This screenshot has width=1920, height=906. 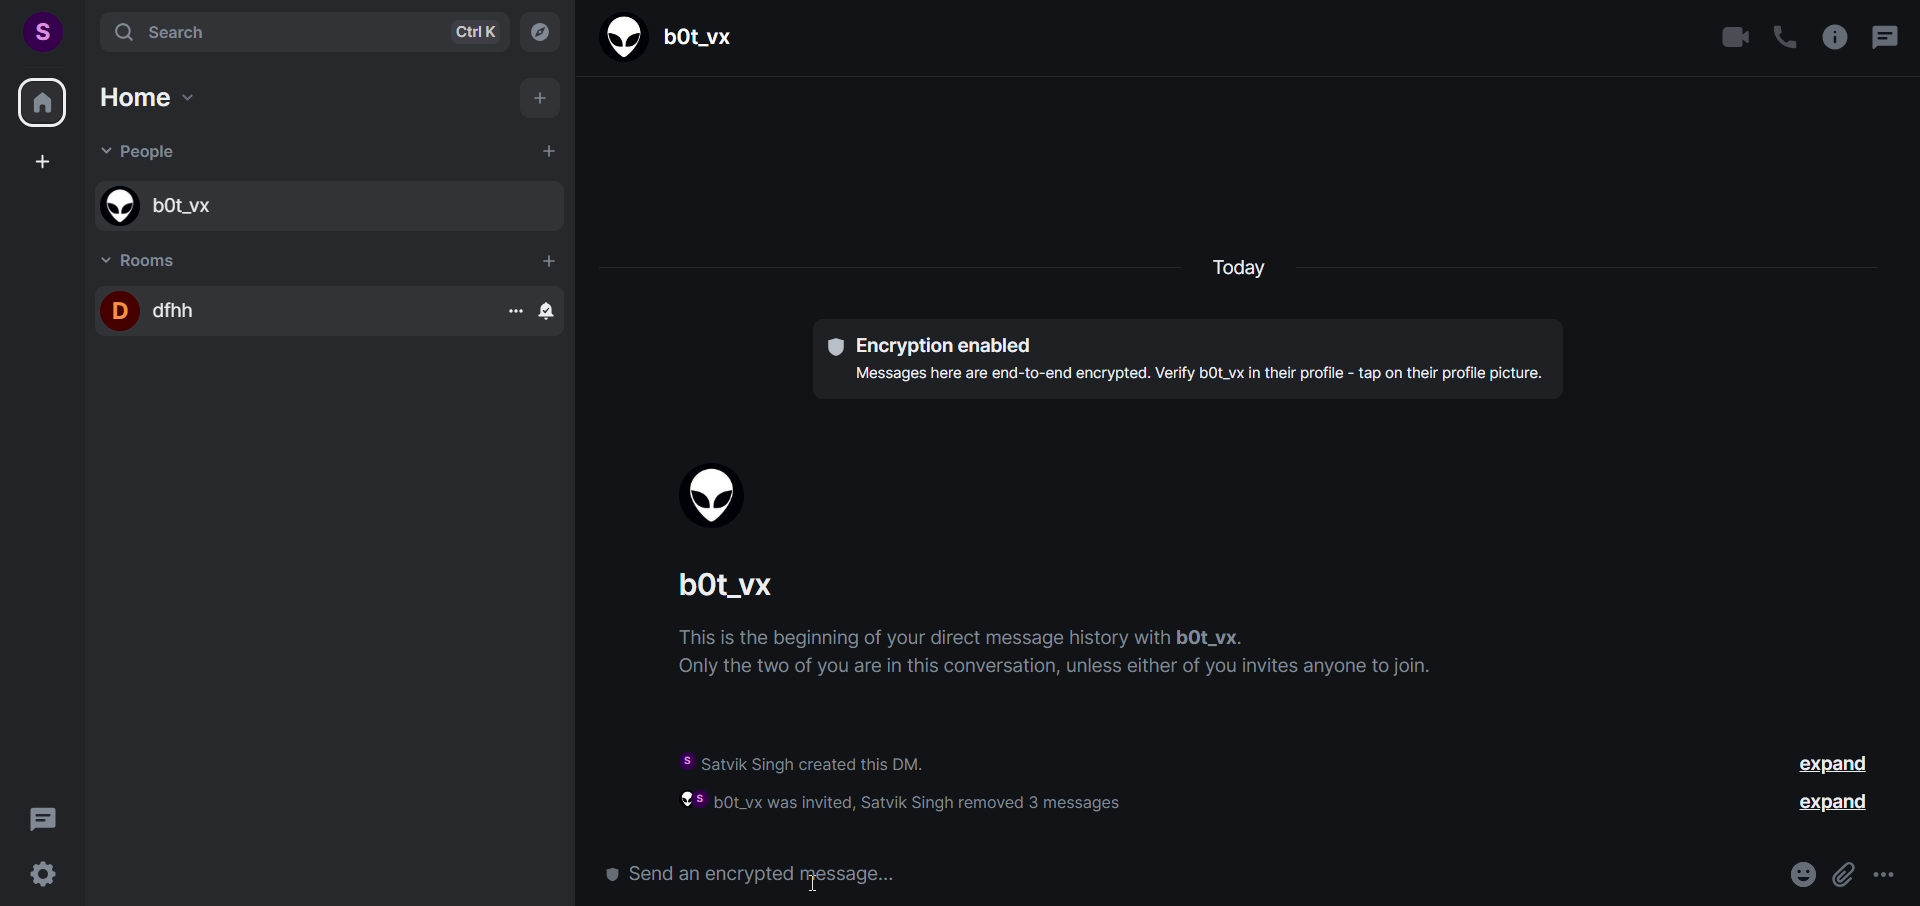 What do you see at coordinates (946, 778) in the screenshot?
I see `information` at bounding box center [946, 778].